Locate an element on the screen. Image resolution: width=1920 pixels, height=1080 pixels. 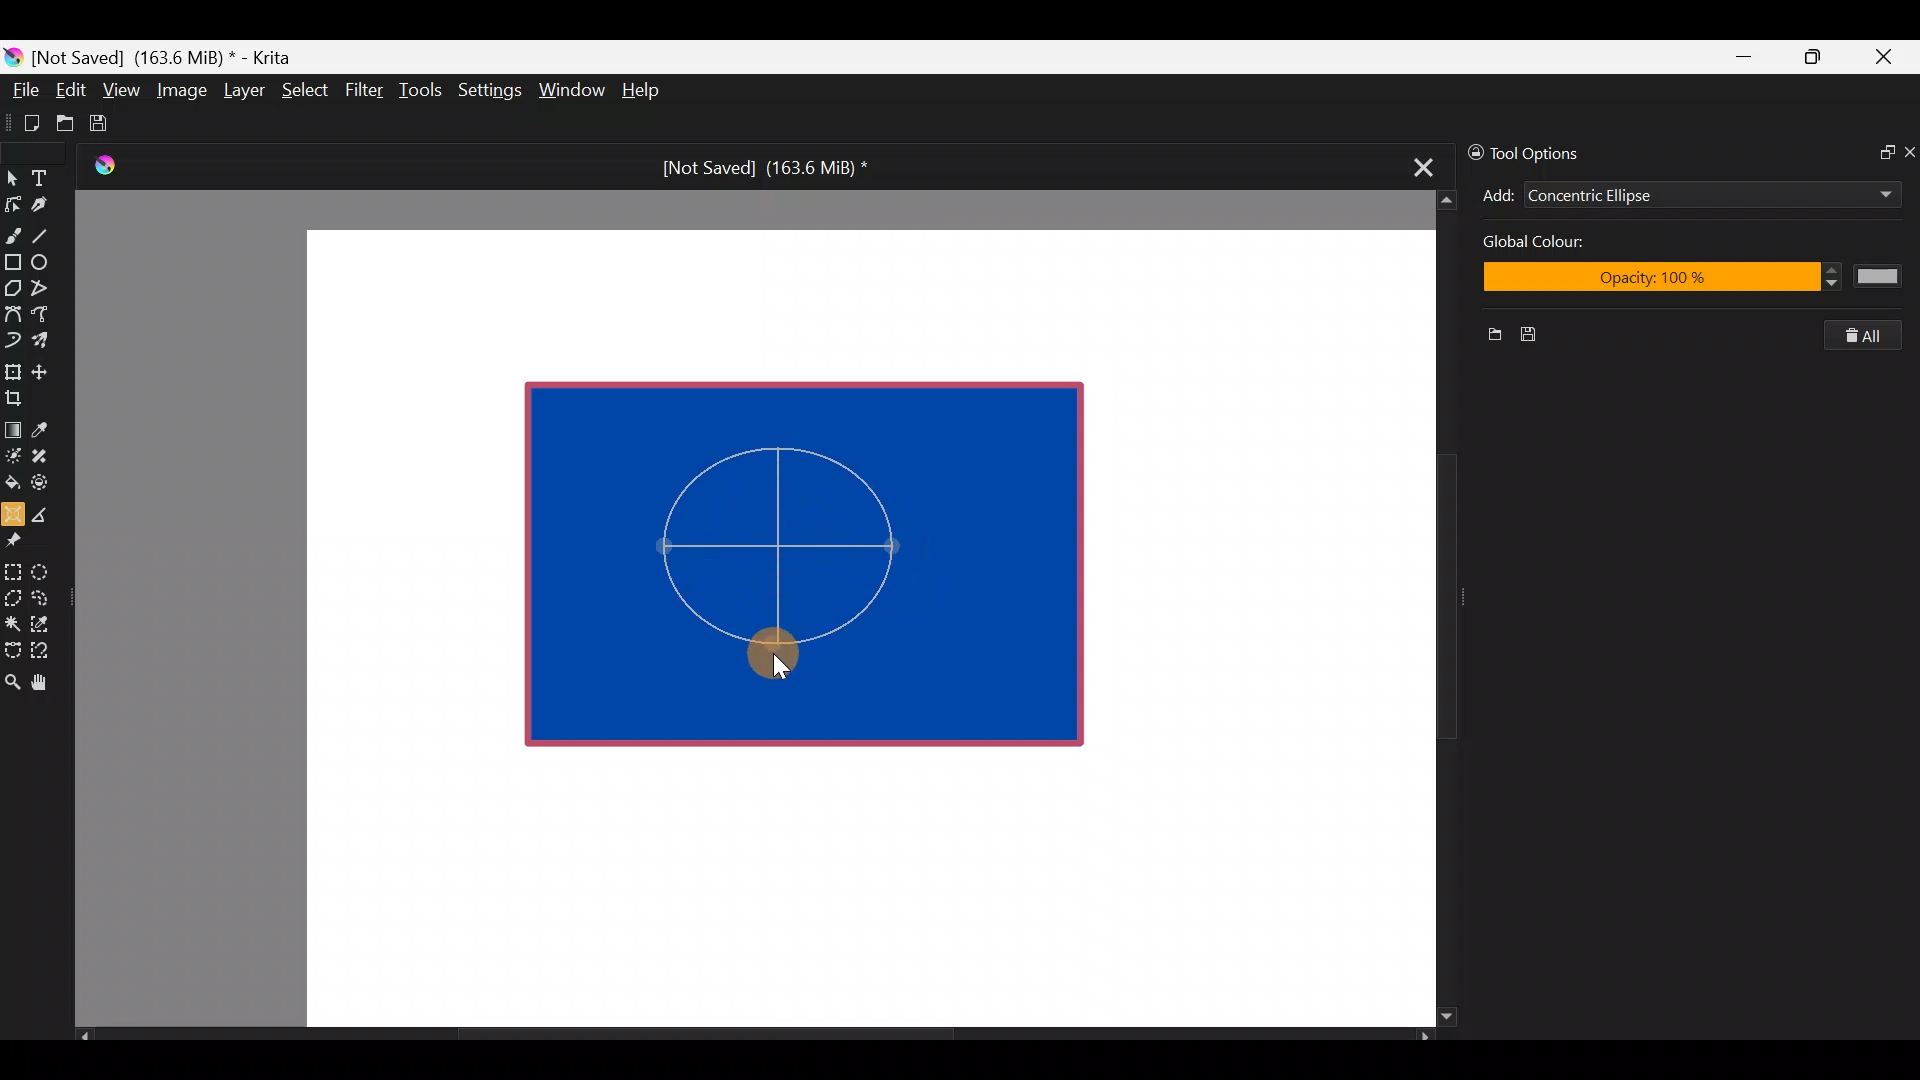
Enclose & fill tool is located at coordinates (44, 479).